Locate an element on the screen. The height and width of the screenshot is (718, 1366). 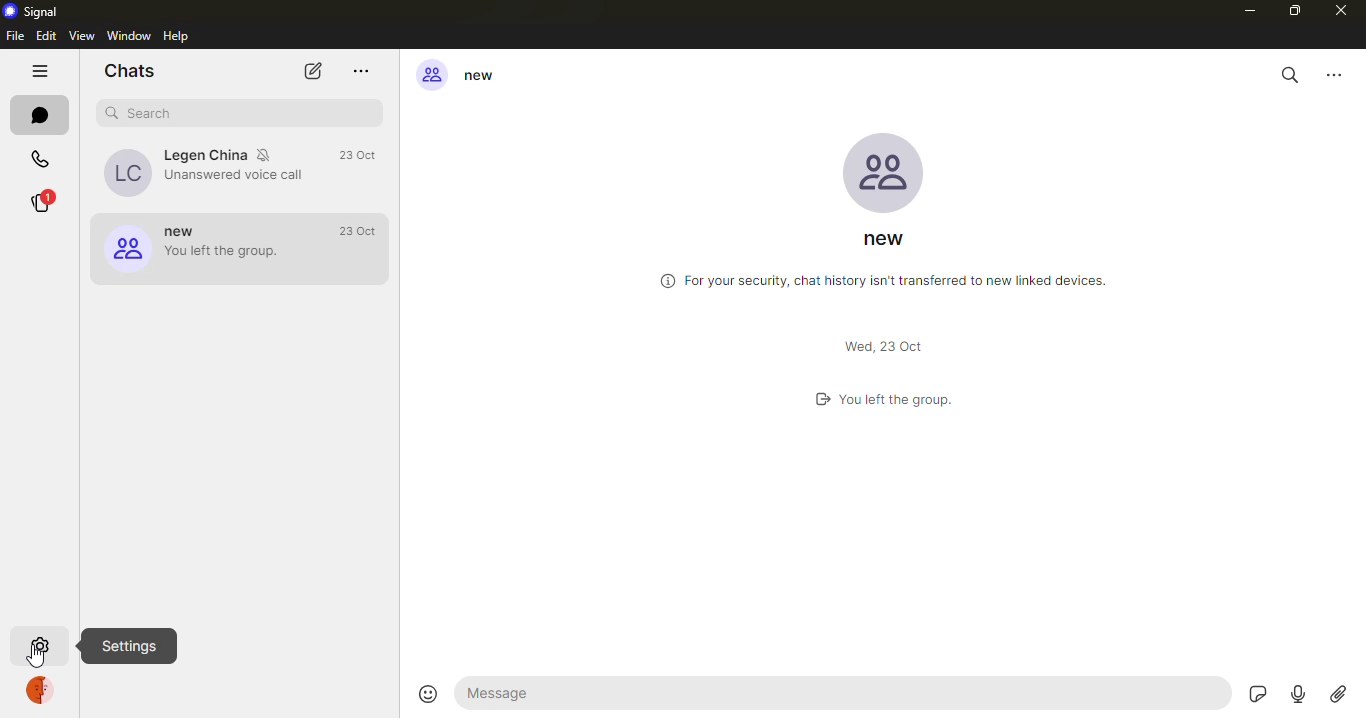
profile pic is located at coordinates (888, 170).